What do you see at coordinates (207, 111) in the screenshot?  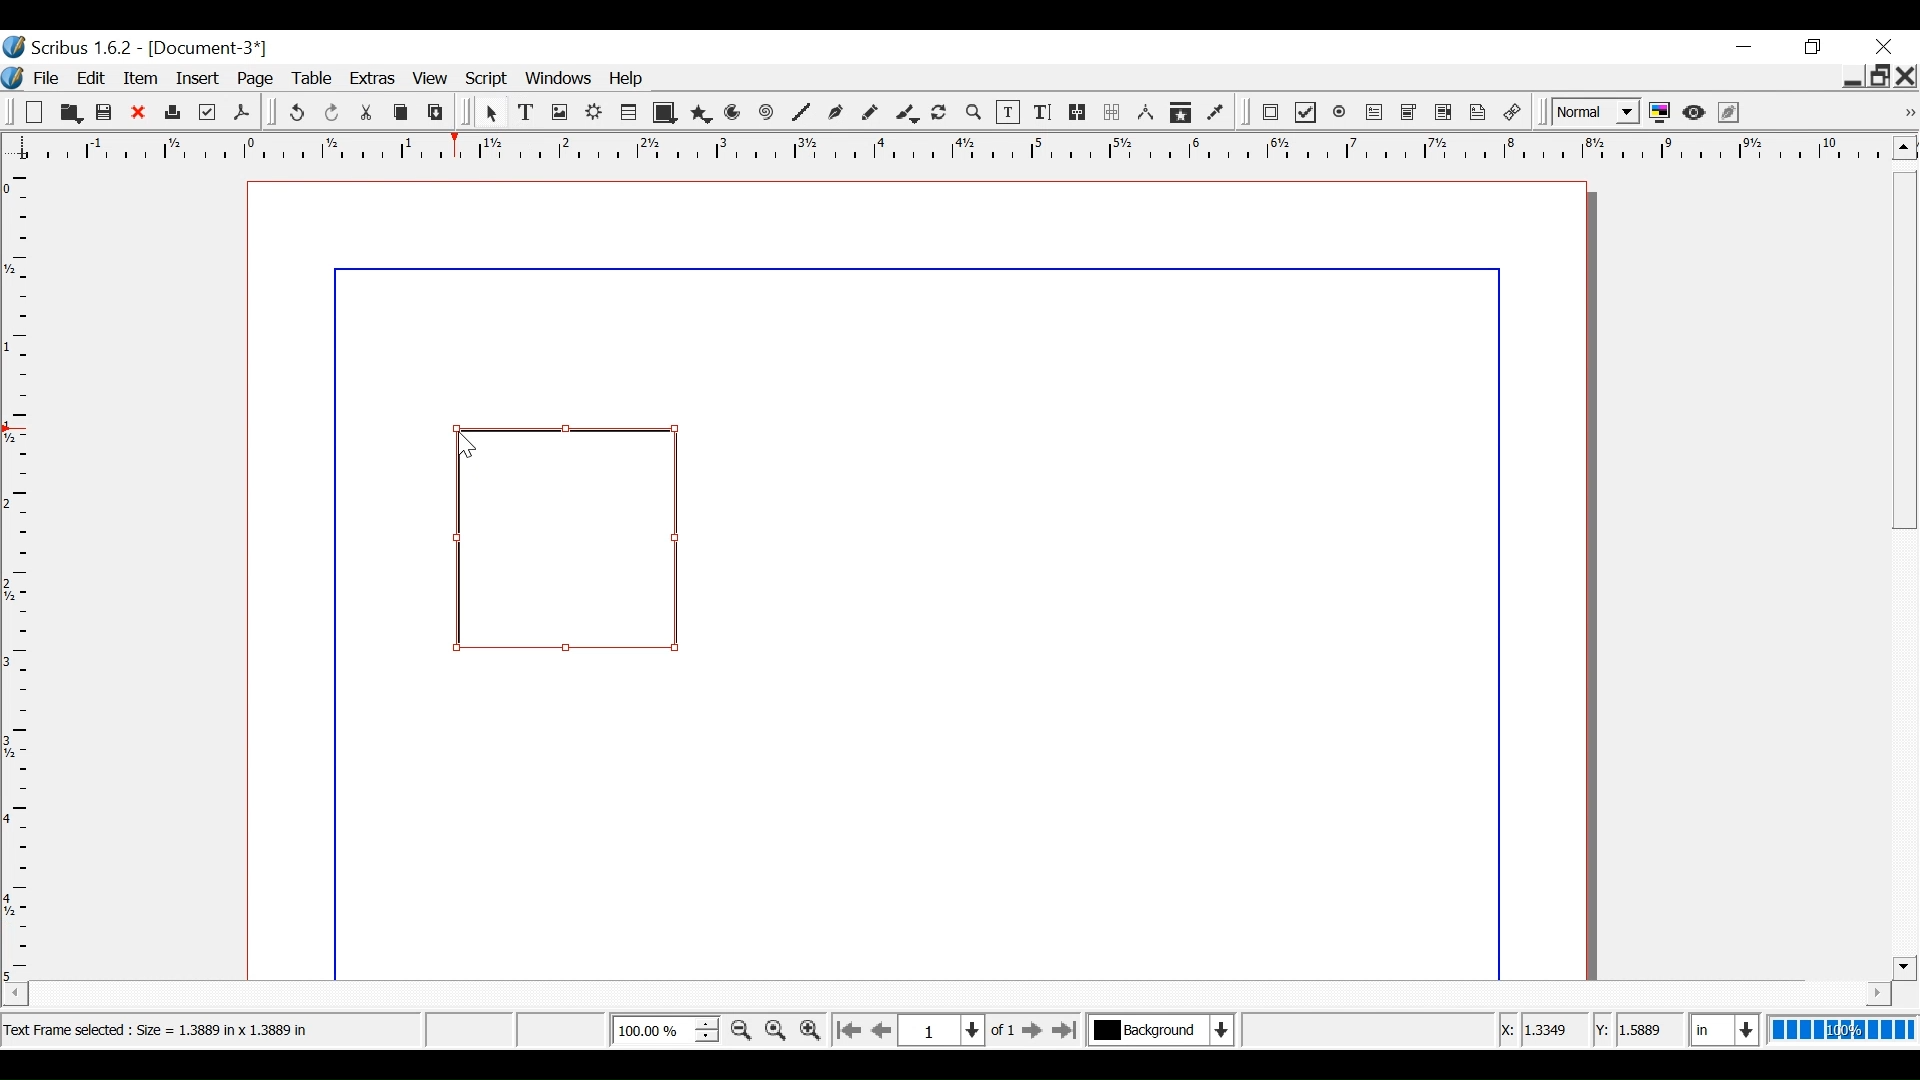 I see `Prefilight Verifier` at bounding box center [207, 111].